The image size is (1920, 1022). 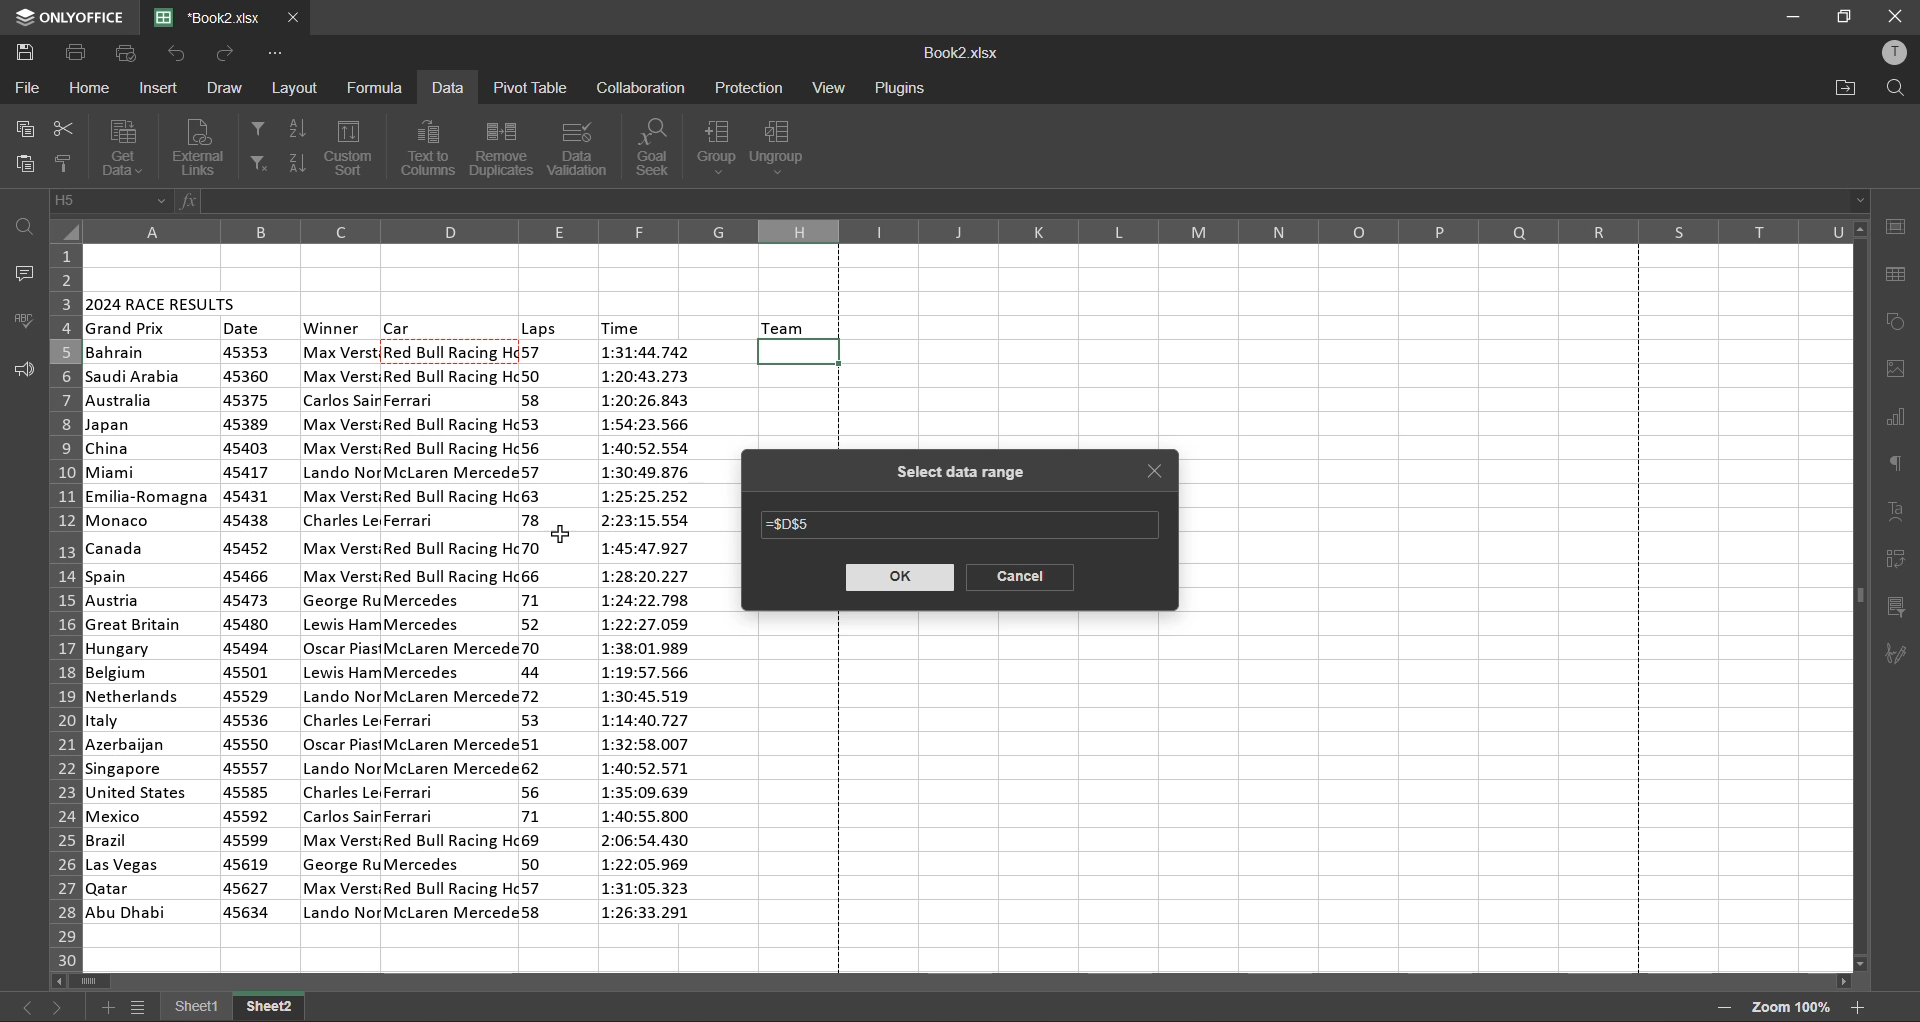 What do you see at coordinates (68, 17) in the screenshot?
I see `app name` at bounding box center [68, 17].